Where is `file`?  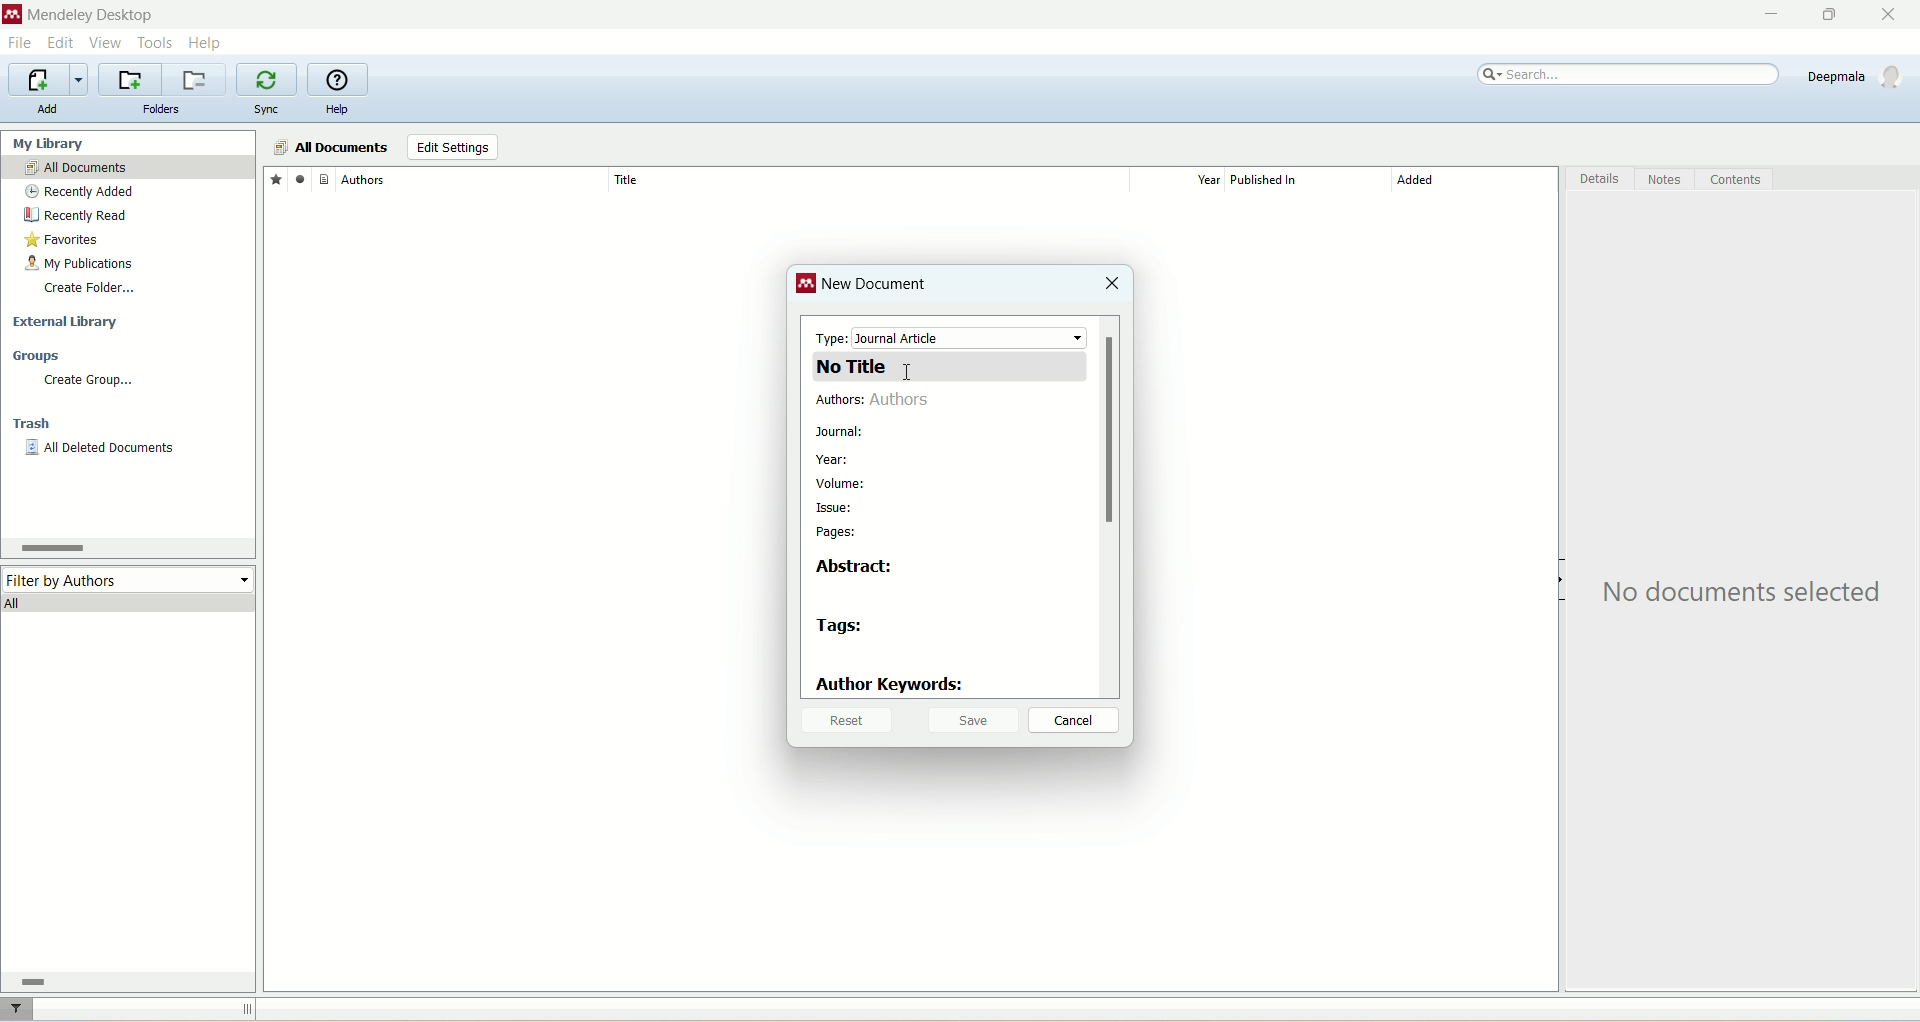
file is located at coordinates (19, 45).